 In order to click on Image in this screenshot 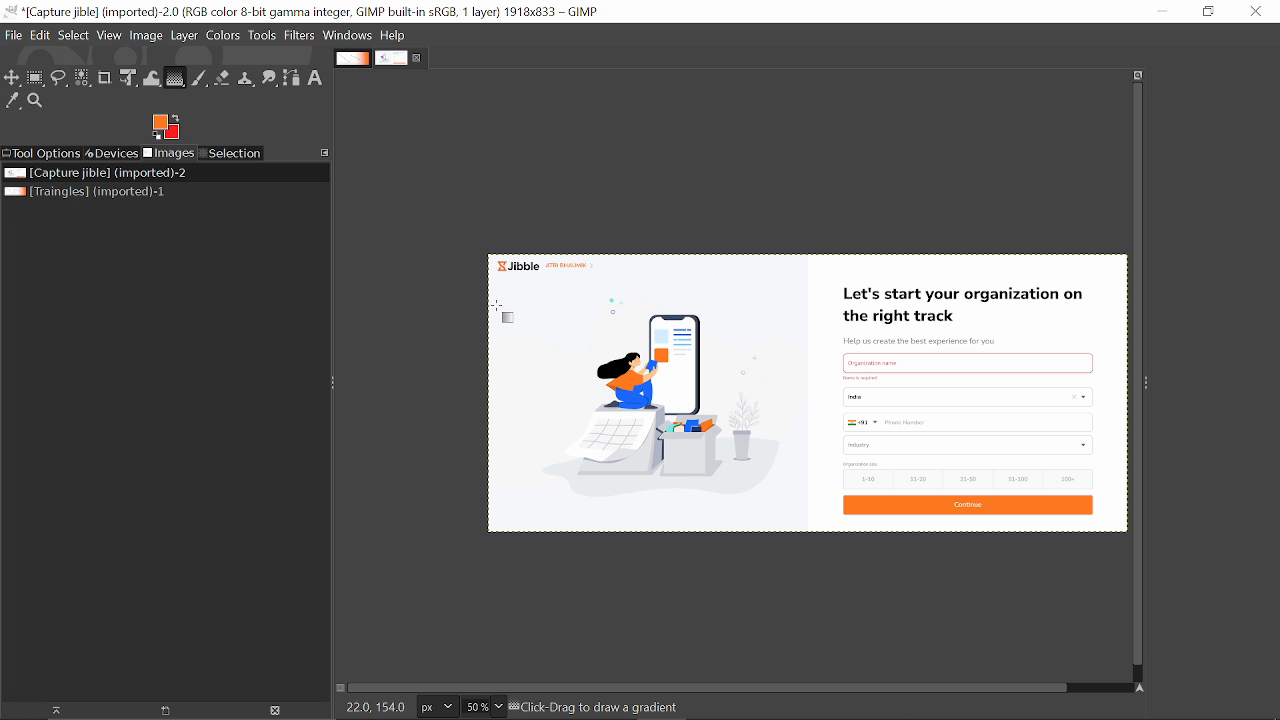, I will do `click(147, 36)`.